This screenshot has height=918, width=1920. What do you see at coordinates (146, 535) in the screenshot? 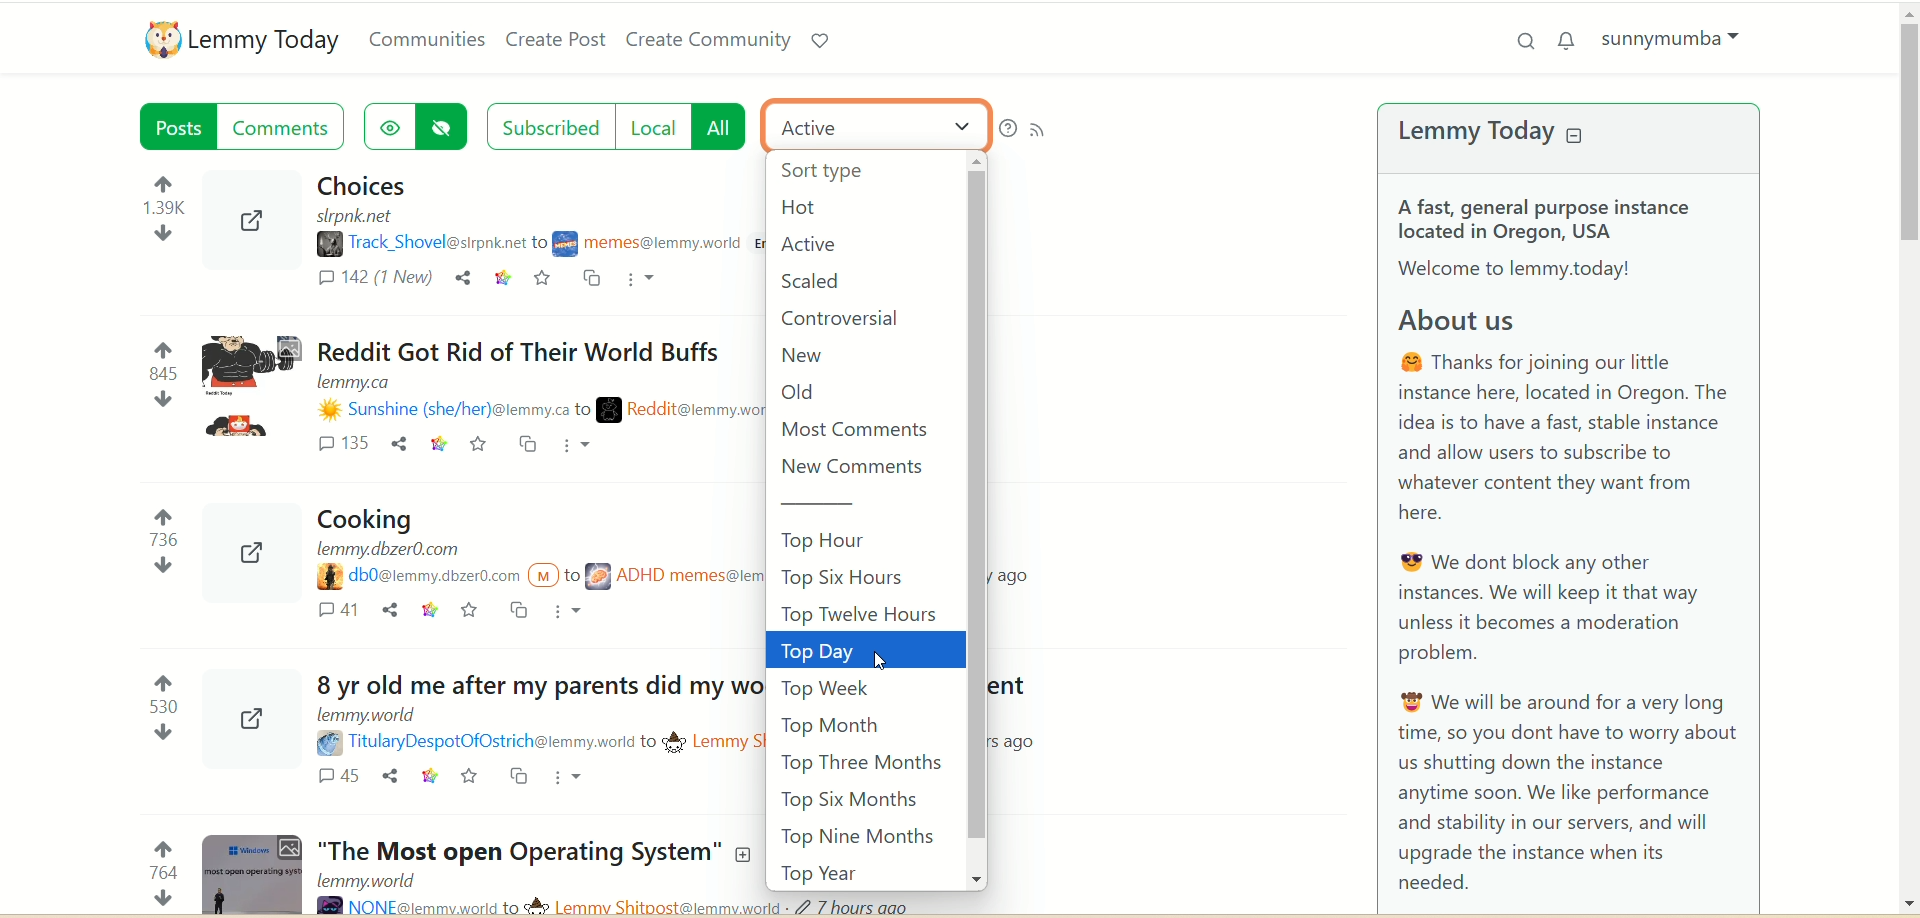
I see `votes` at bounding box center [146, 535].